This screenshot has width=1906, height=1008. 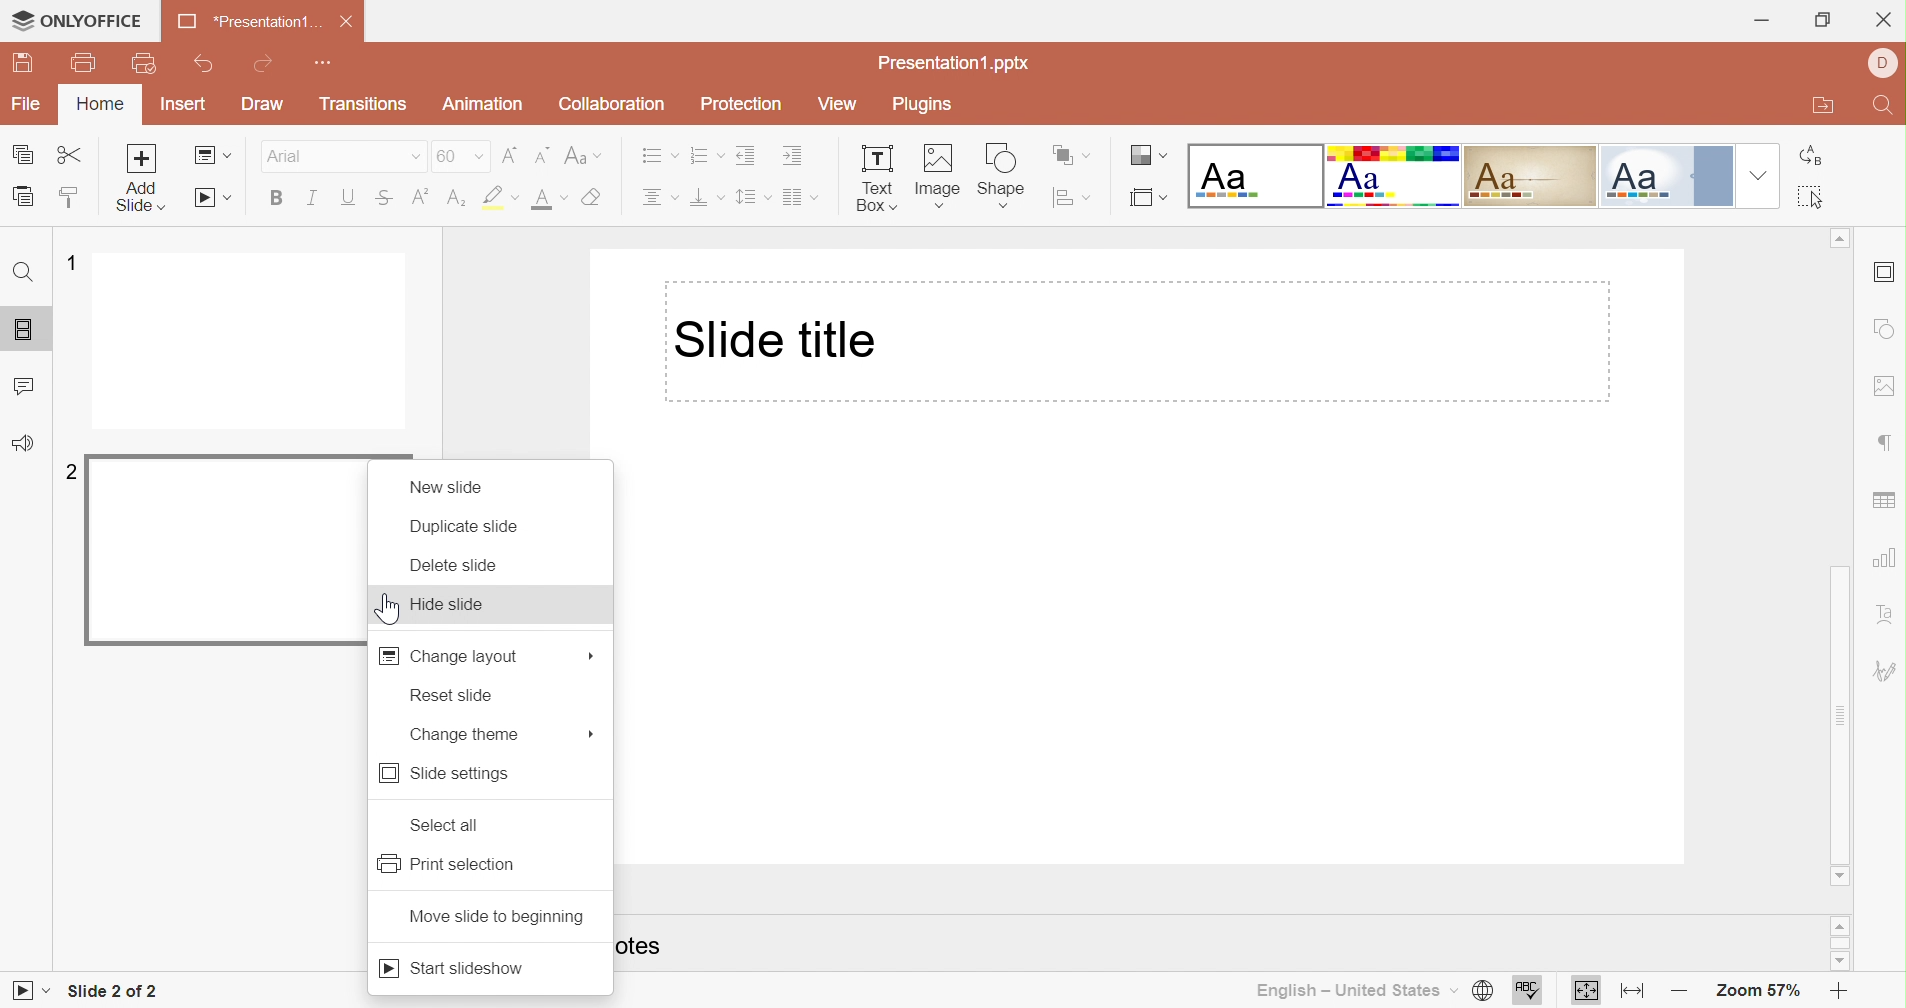 I want to click on Align Bottom, so click(x=707, y=200).